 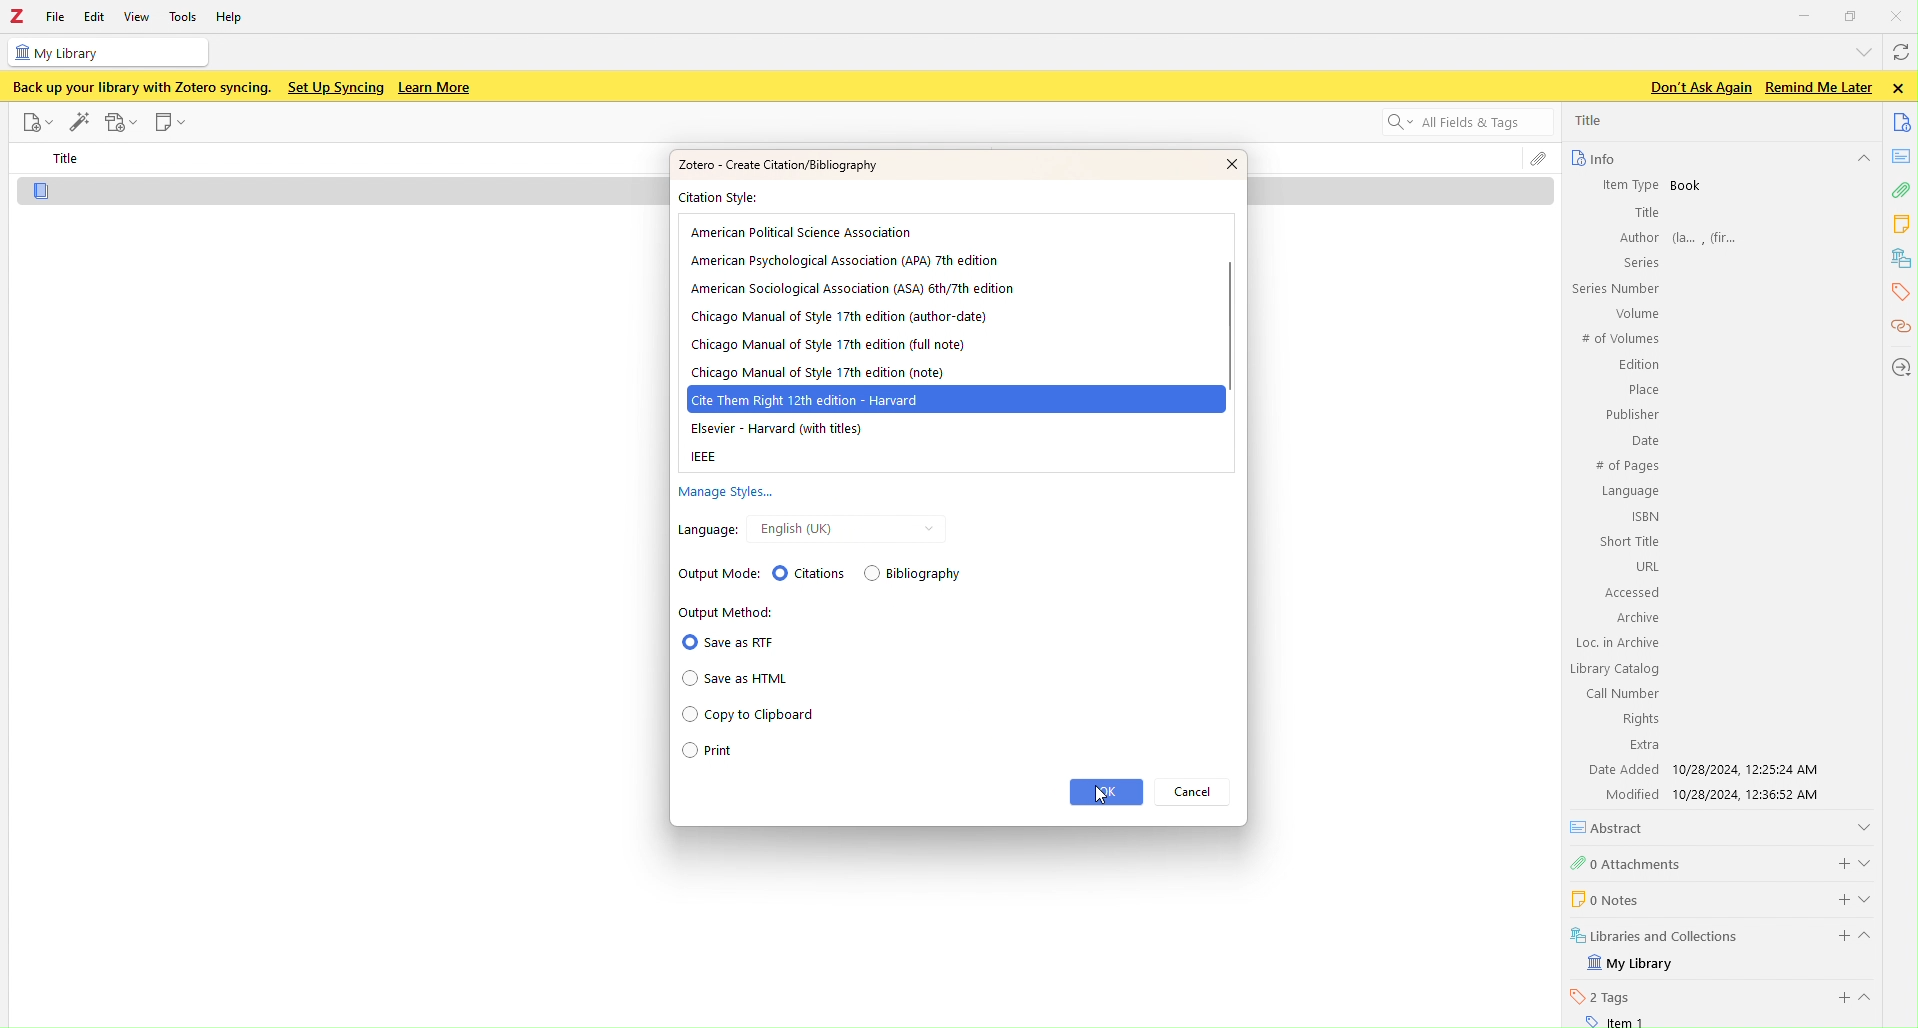 I want to click on cursor, so click(x=1096, y=794).